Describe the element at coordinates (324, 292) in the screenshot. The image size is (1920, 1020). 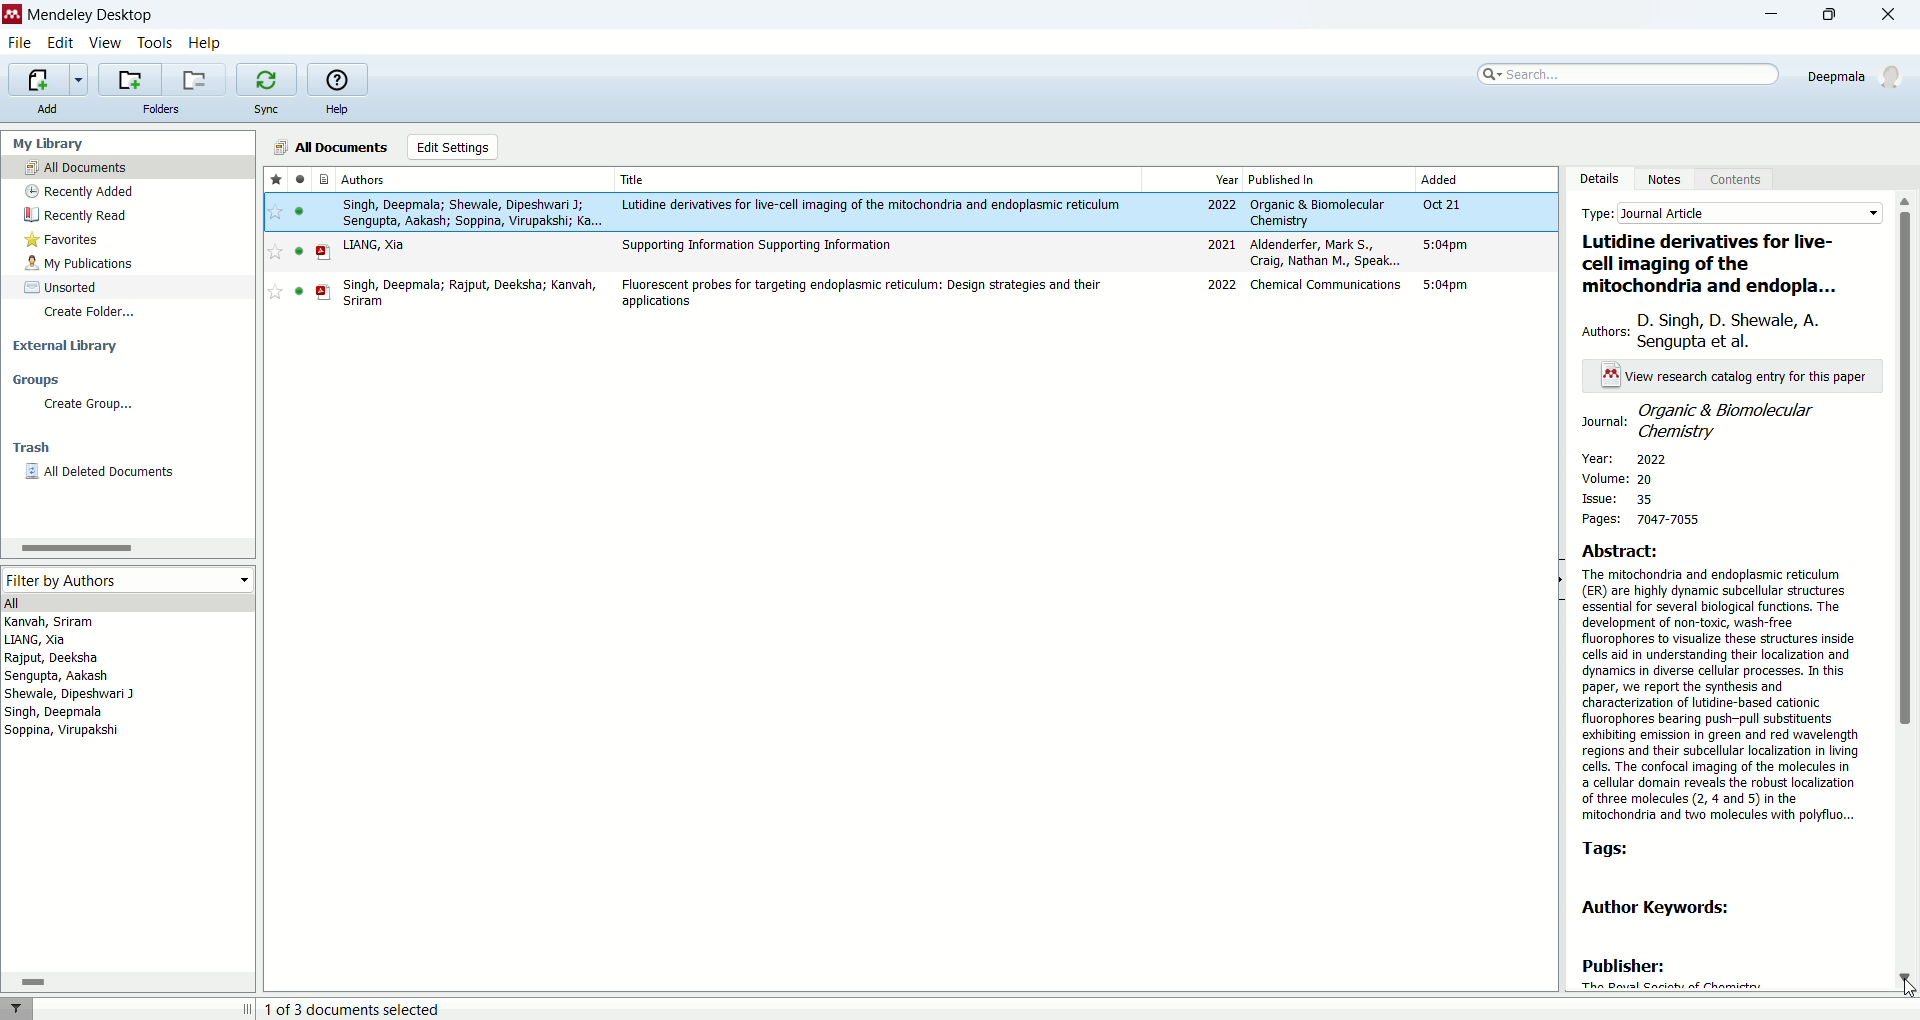
I see `PDF` at that location.